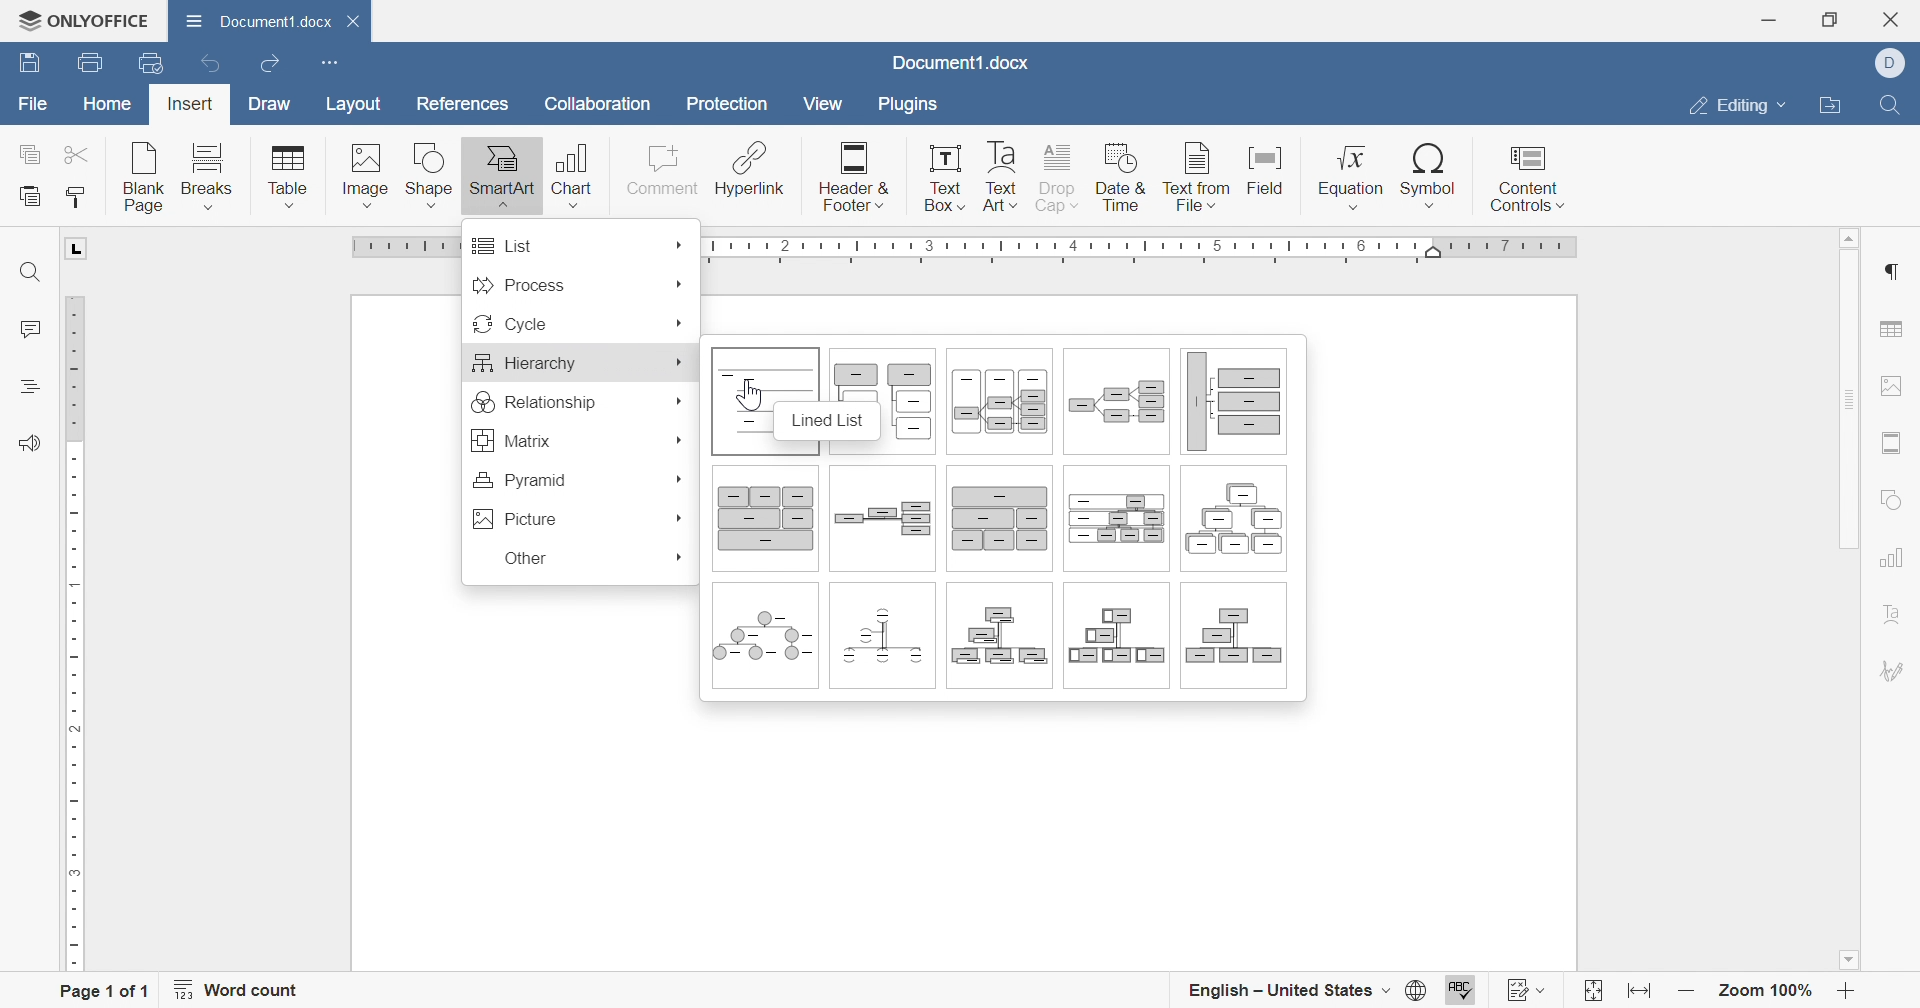  What do you see at coordinates (1059, 179) in the screenshot?
I see `Drop cap` at bounding box center [1059, 179].